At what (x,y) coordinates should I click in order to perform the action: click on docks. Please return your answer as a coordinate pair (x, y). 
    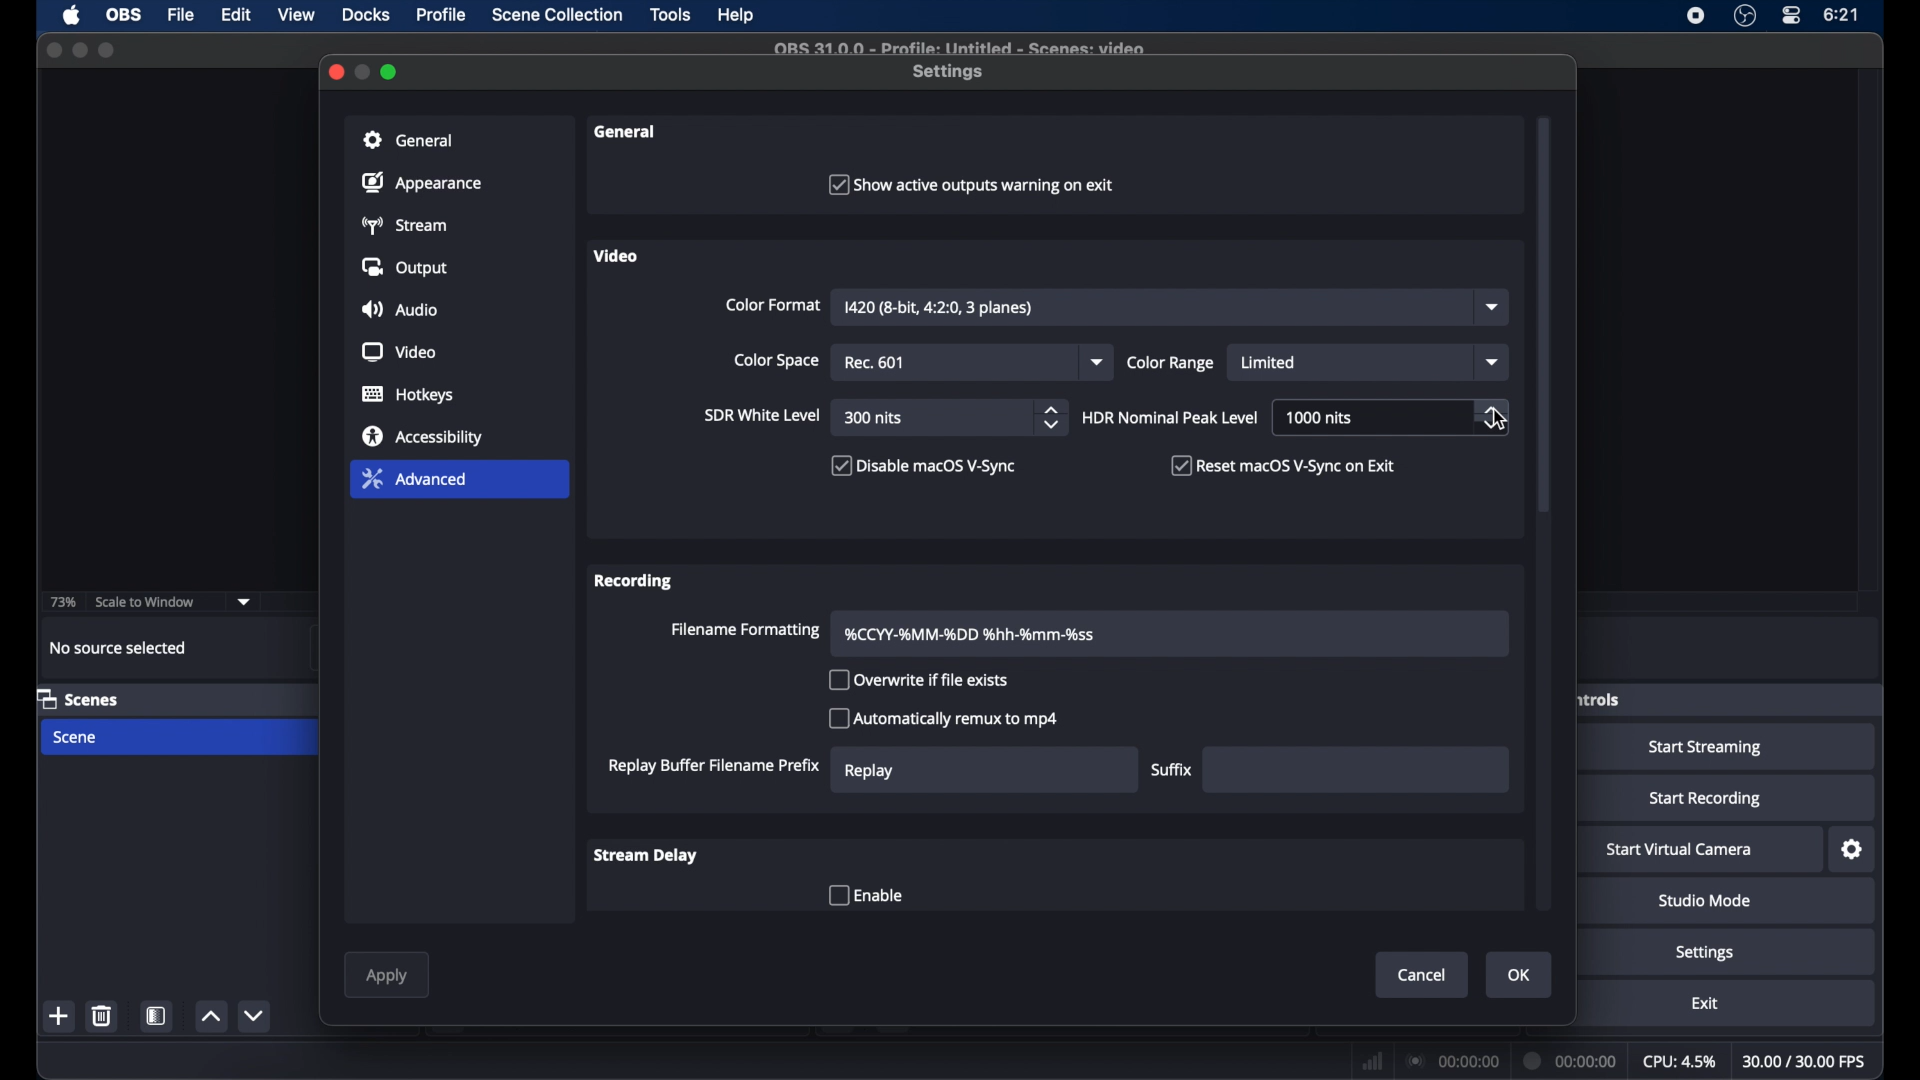
    Looking at the image, I should click on (366, 15).